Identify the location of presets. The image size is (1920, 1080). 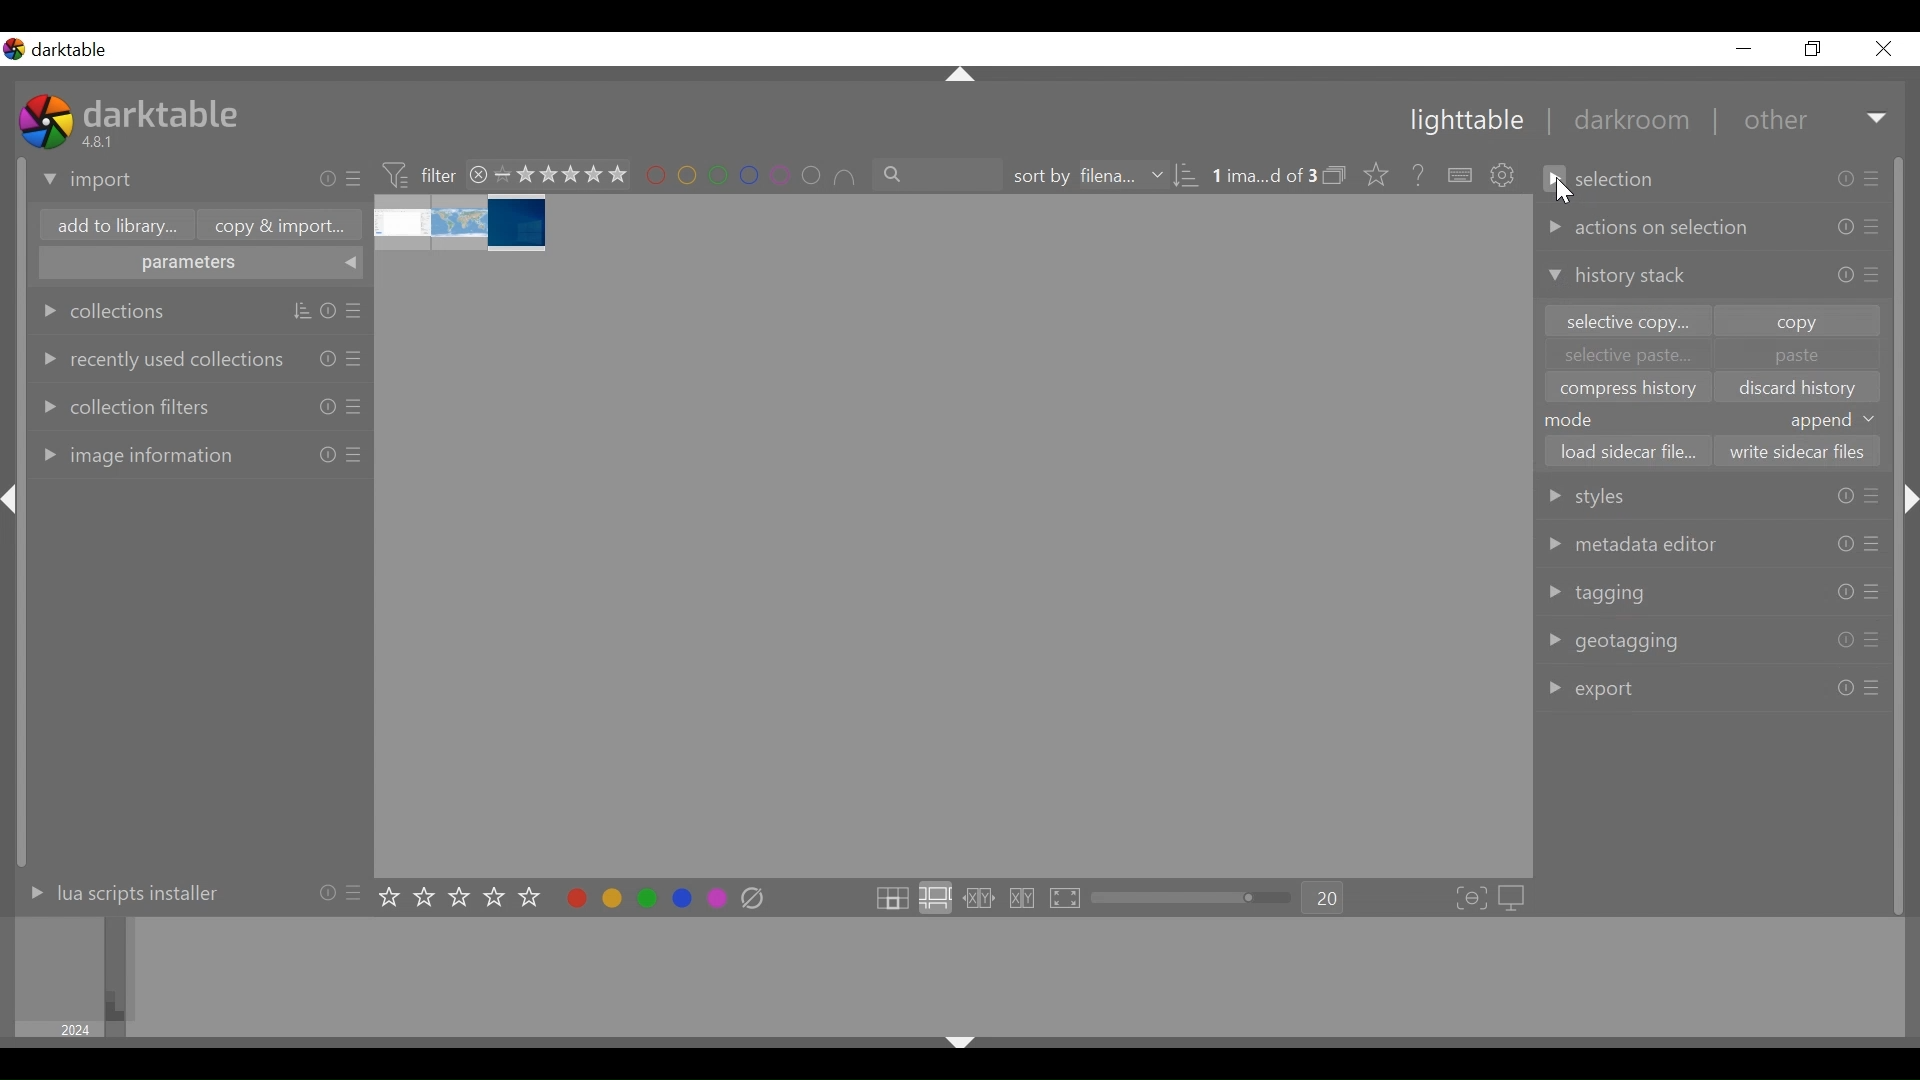
(1875, 177).